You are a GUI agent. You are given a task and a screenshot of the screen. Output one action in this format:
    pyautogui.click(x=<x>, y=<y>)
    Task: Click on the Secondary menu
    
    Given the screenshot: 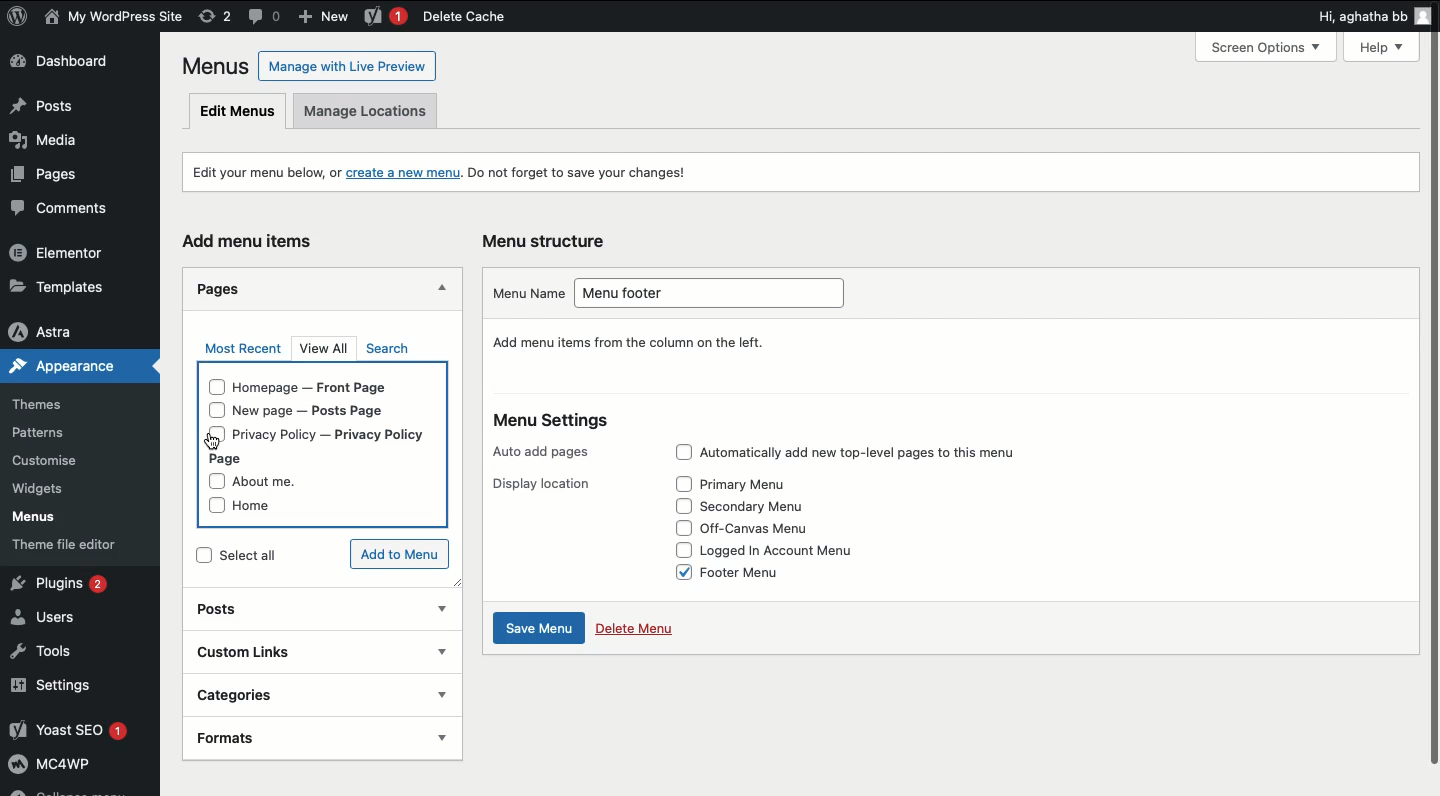 What is the action you would take?
    pyautogui.click(x=762, y=506)
    